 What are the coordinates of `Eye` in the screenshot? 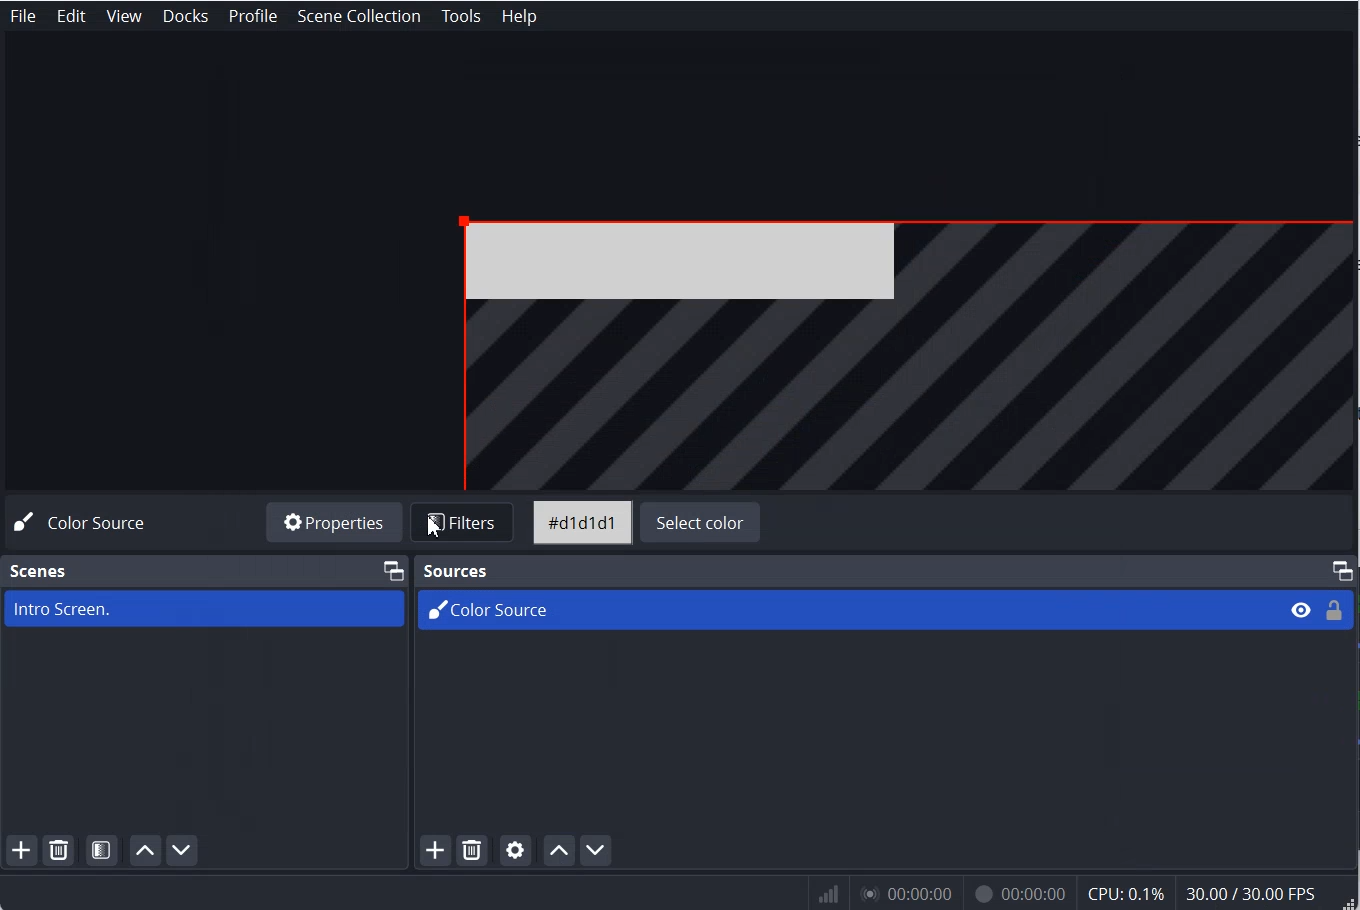 It's located at (1301, 610).